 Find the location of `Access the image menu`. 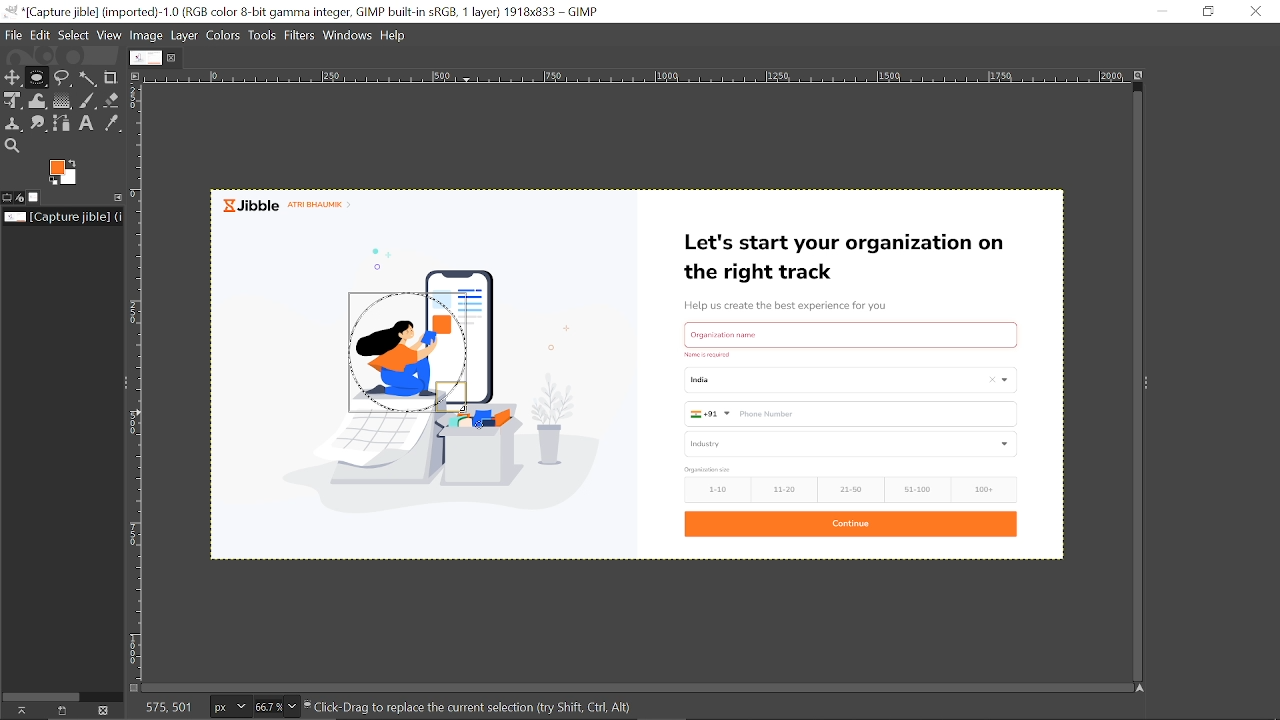

Access the image menu is located at coordinates (139, 77).